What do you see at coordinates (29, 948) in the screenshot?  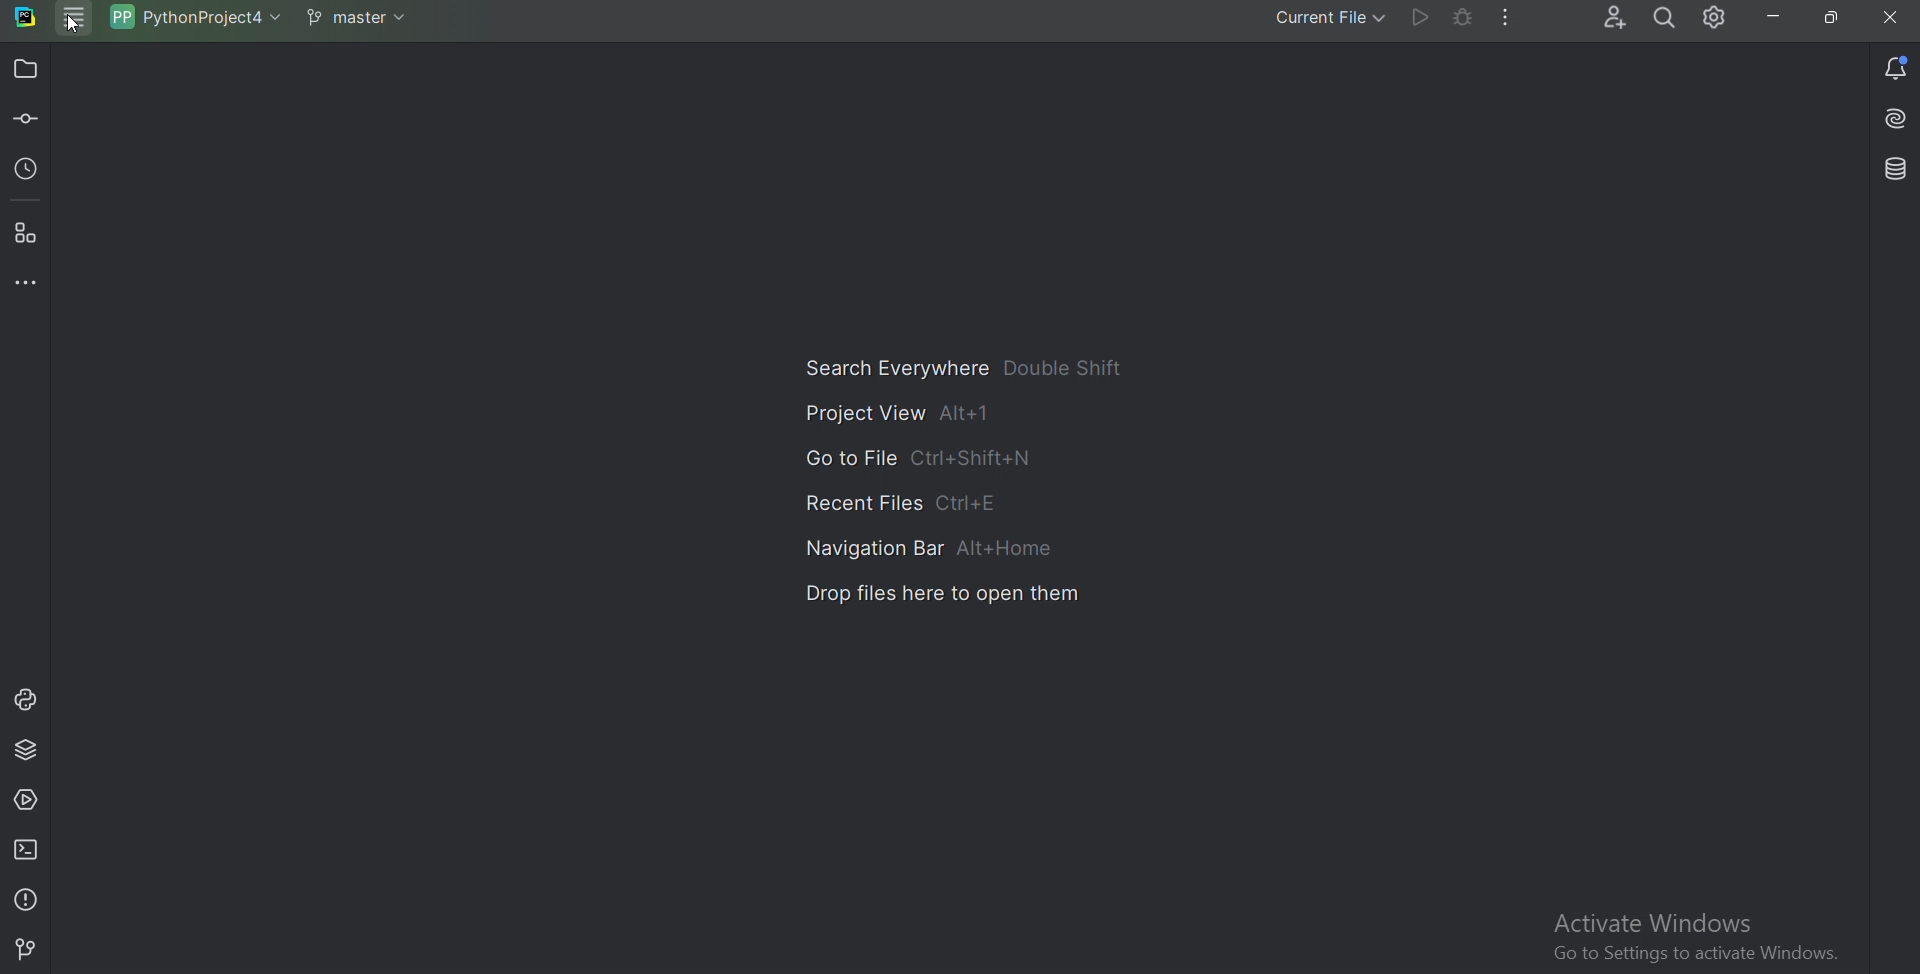 I see `Git` at bounding box center [29, 948].